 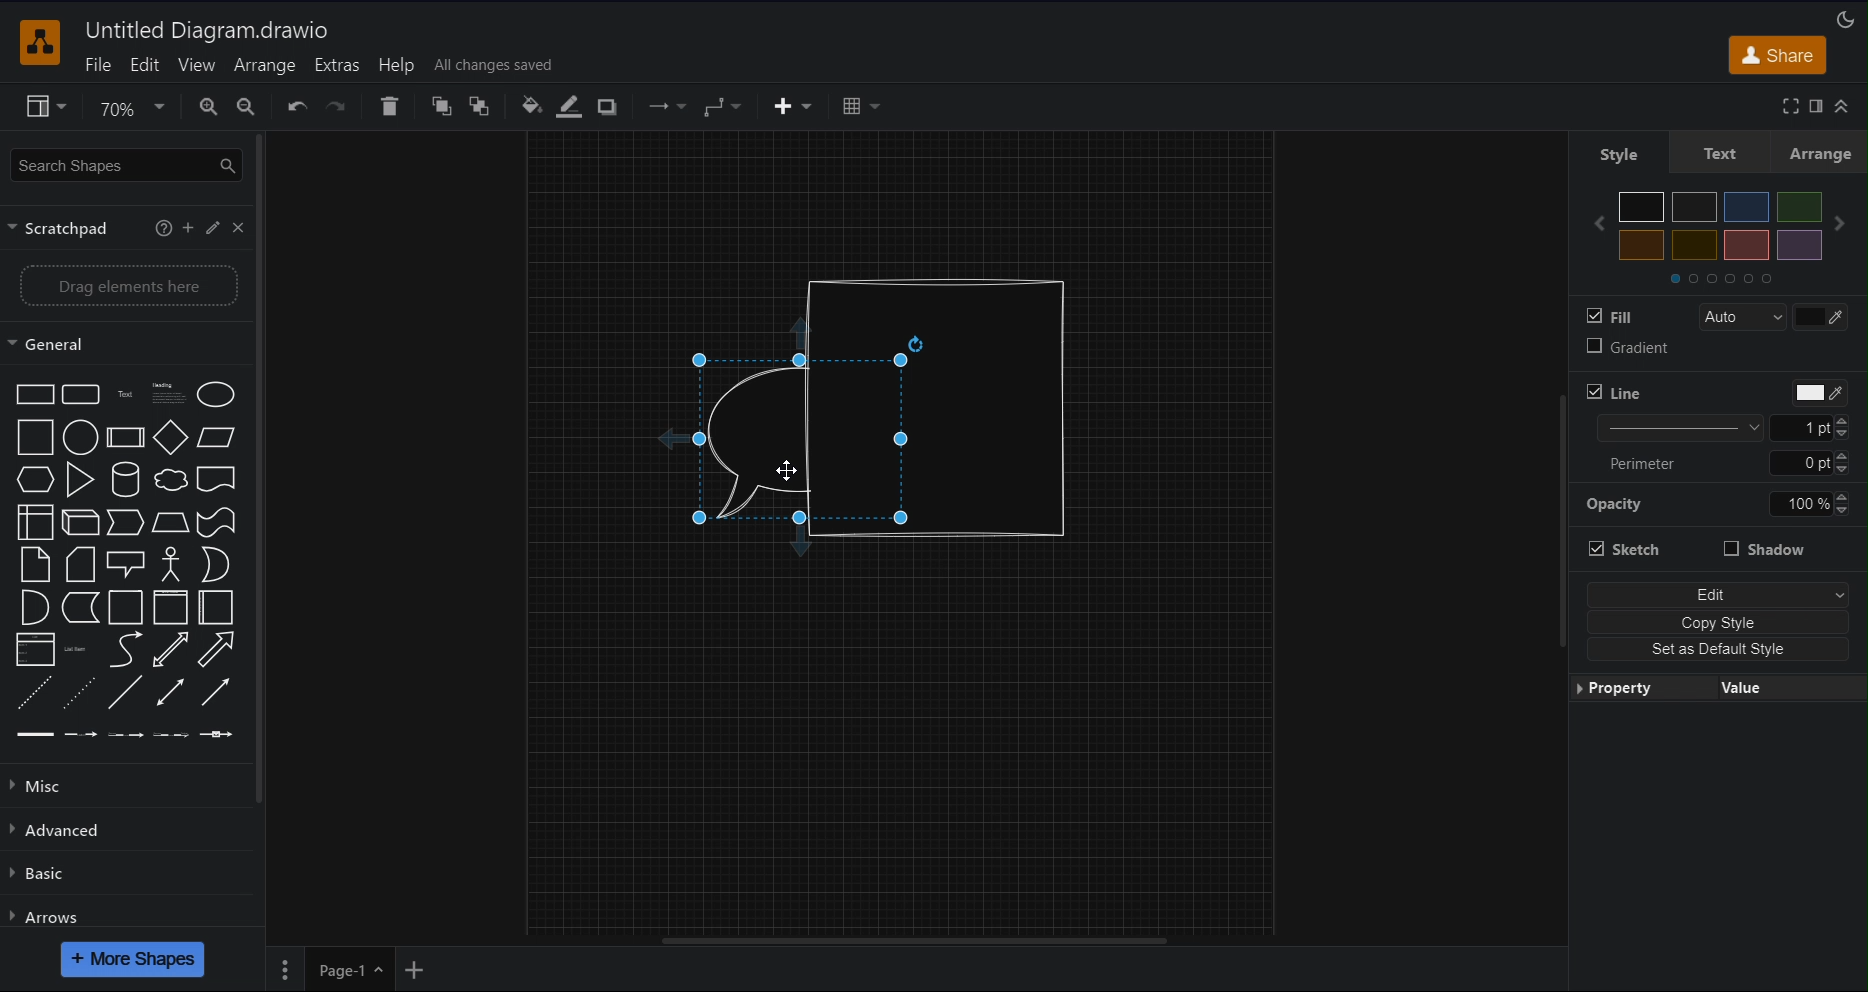 What do you see at coordinates (170, 437) in the screenshot?
I see `Diamond` at bounding box center [170, 437].